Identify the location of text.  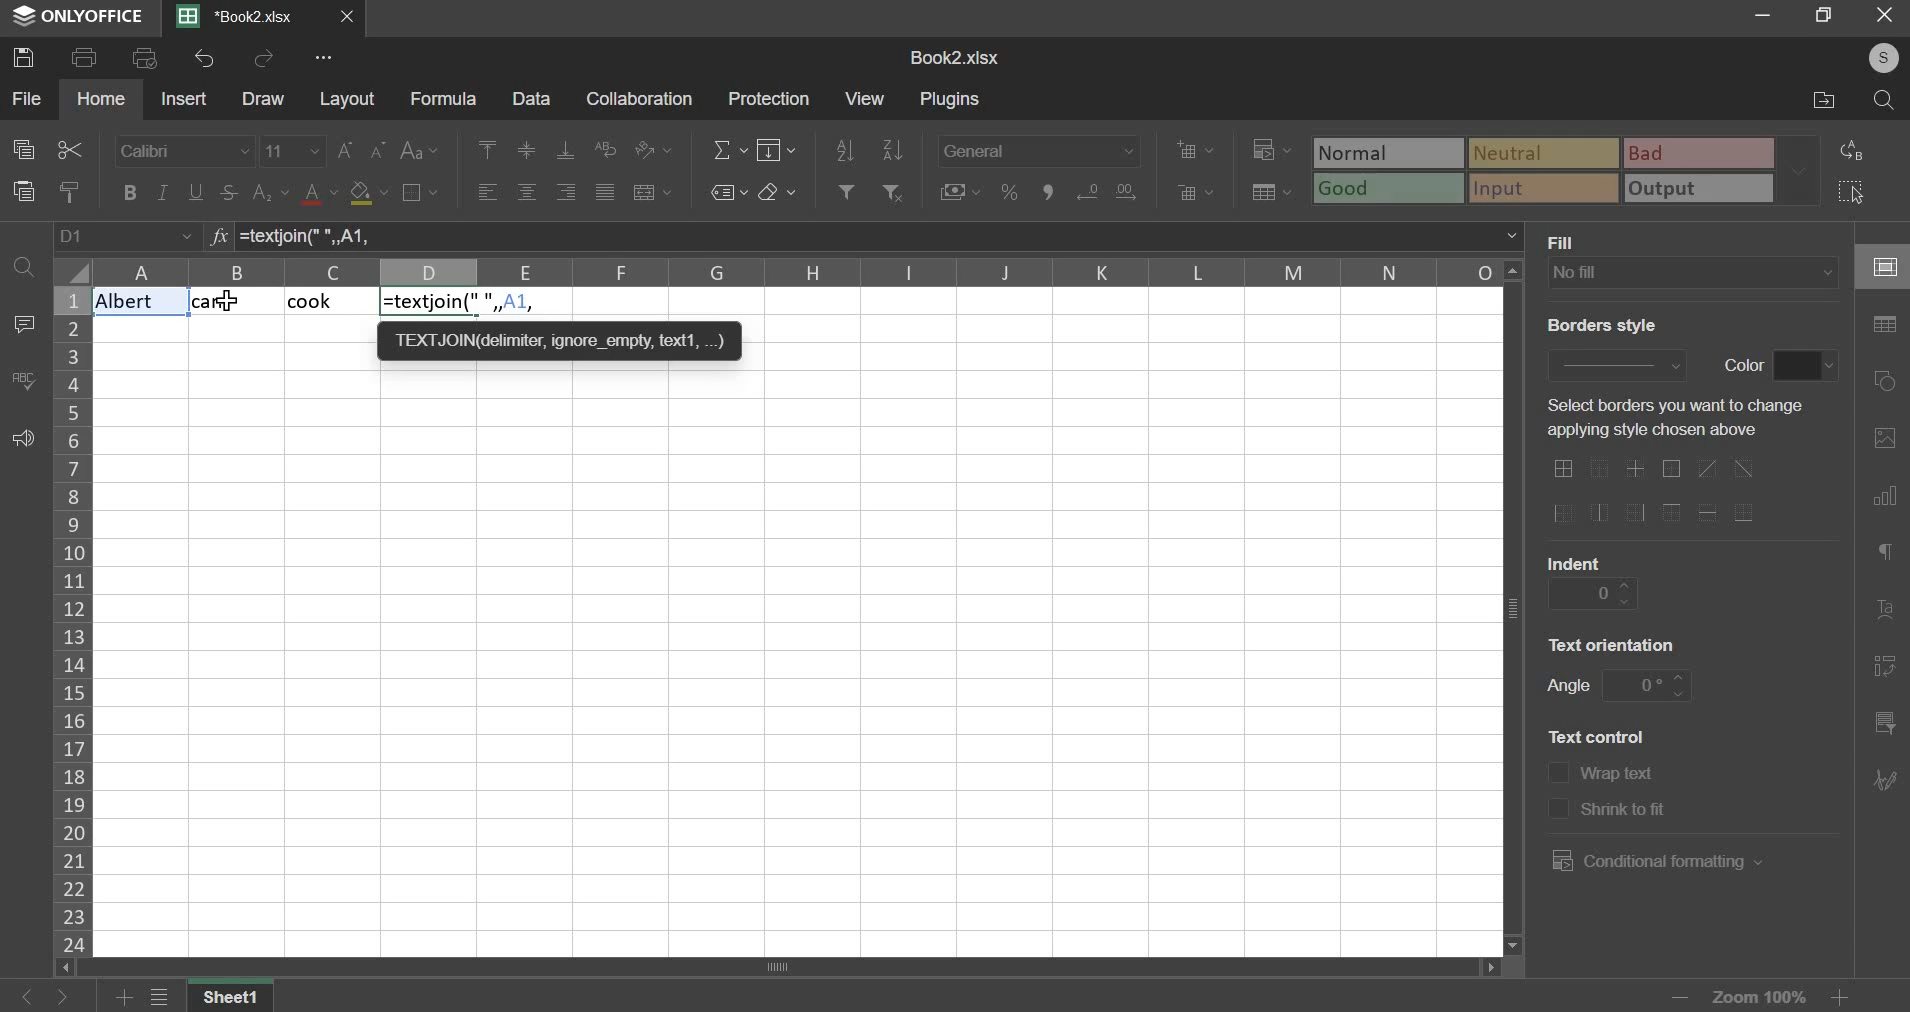
(1568, 688).